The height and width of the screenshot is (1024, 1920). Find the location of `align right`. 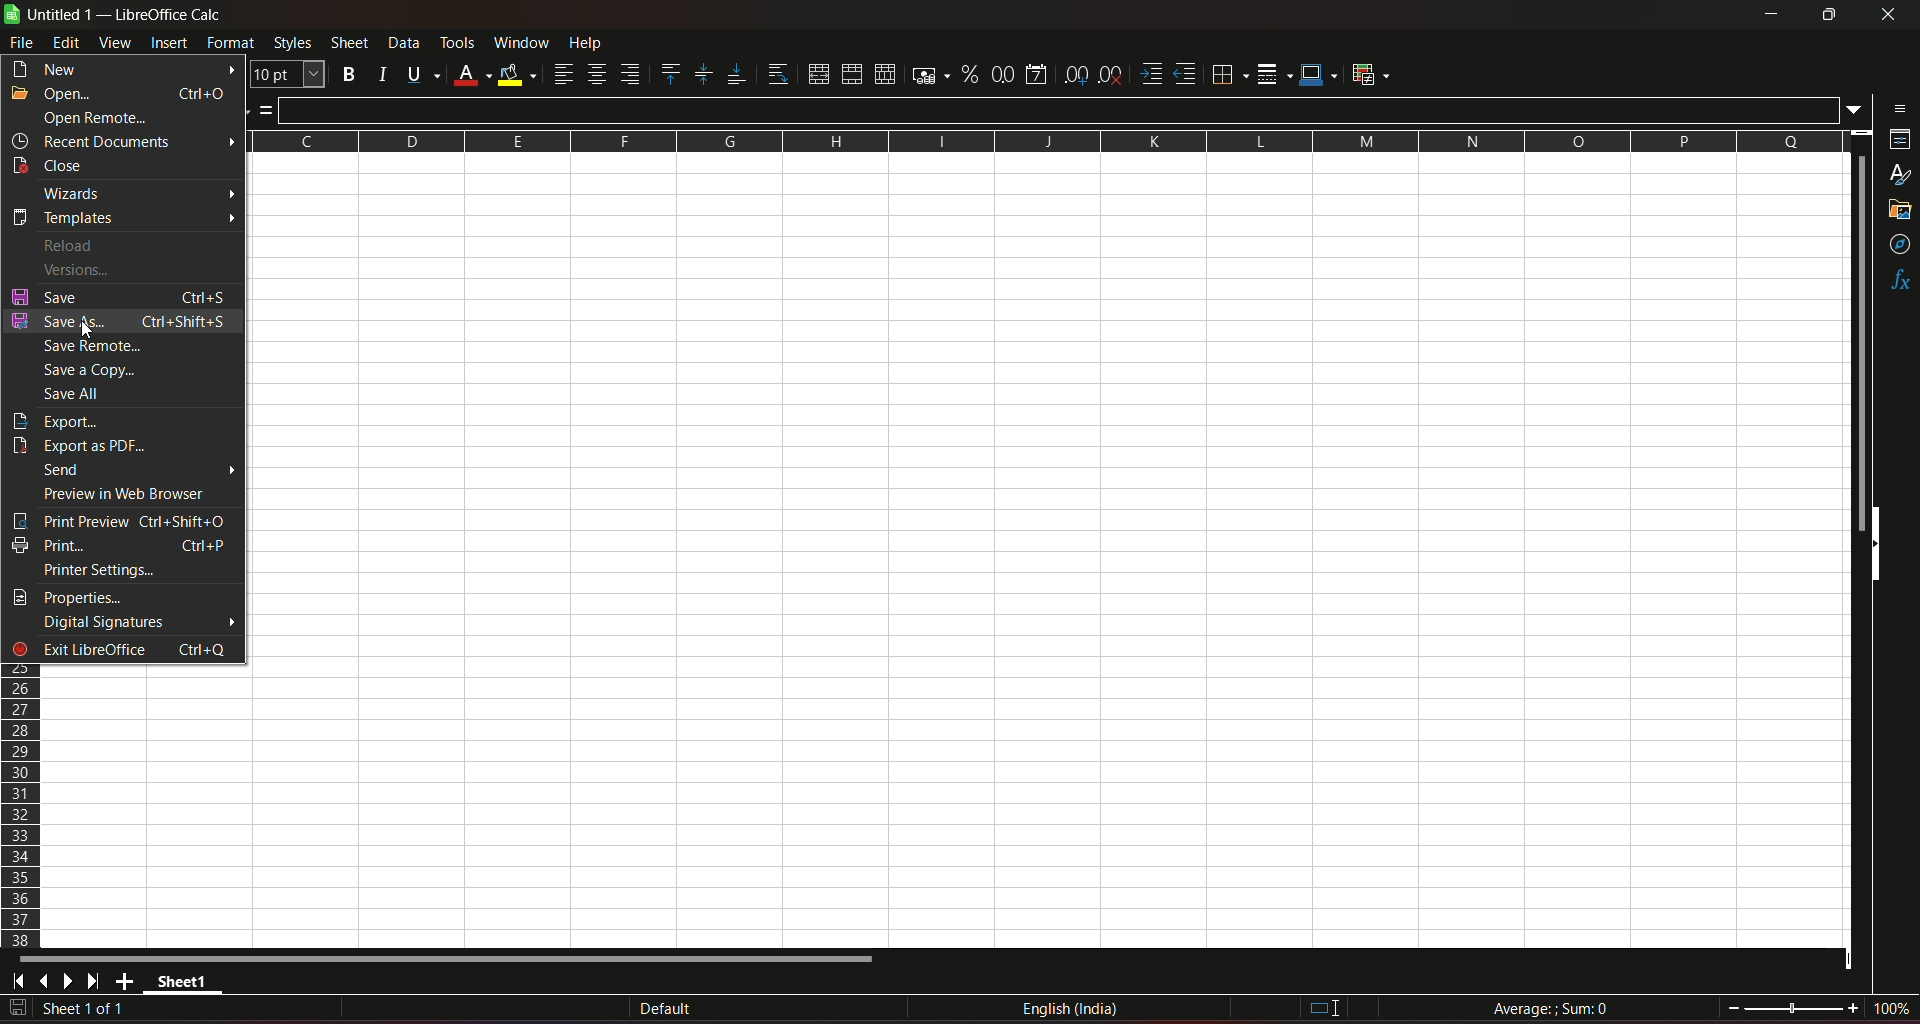

align right is located at coordinates (631, 75).